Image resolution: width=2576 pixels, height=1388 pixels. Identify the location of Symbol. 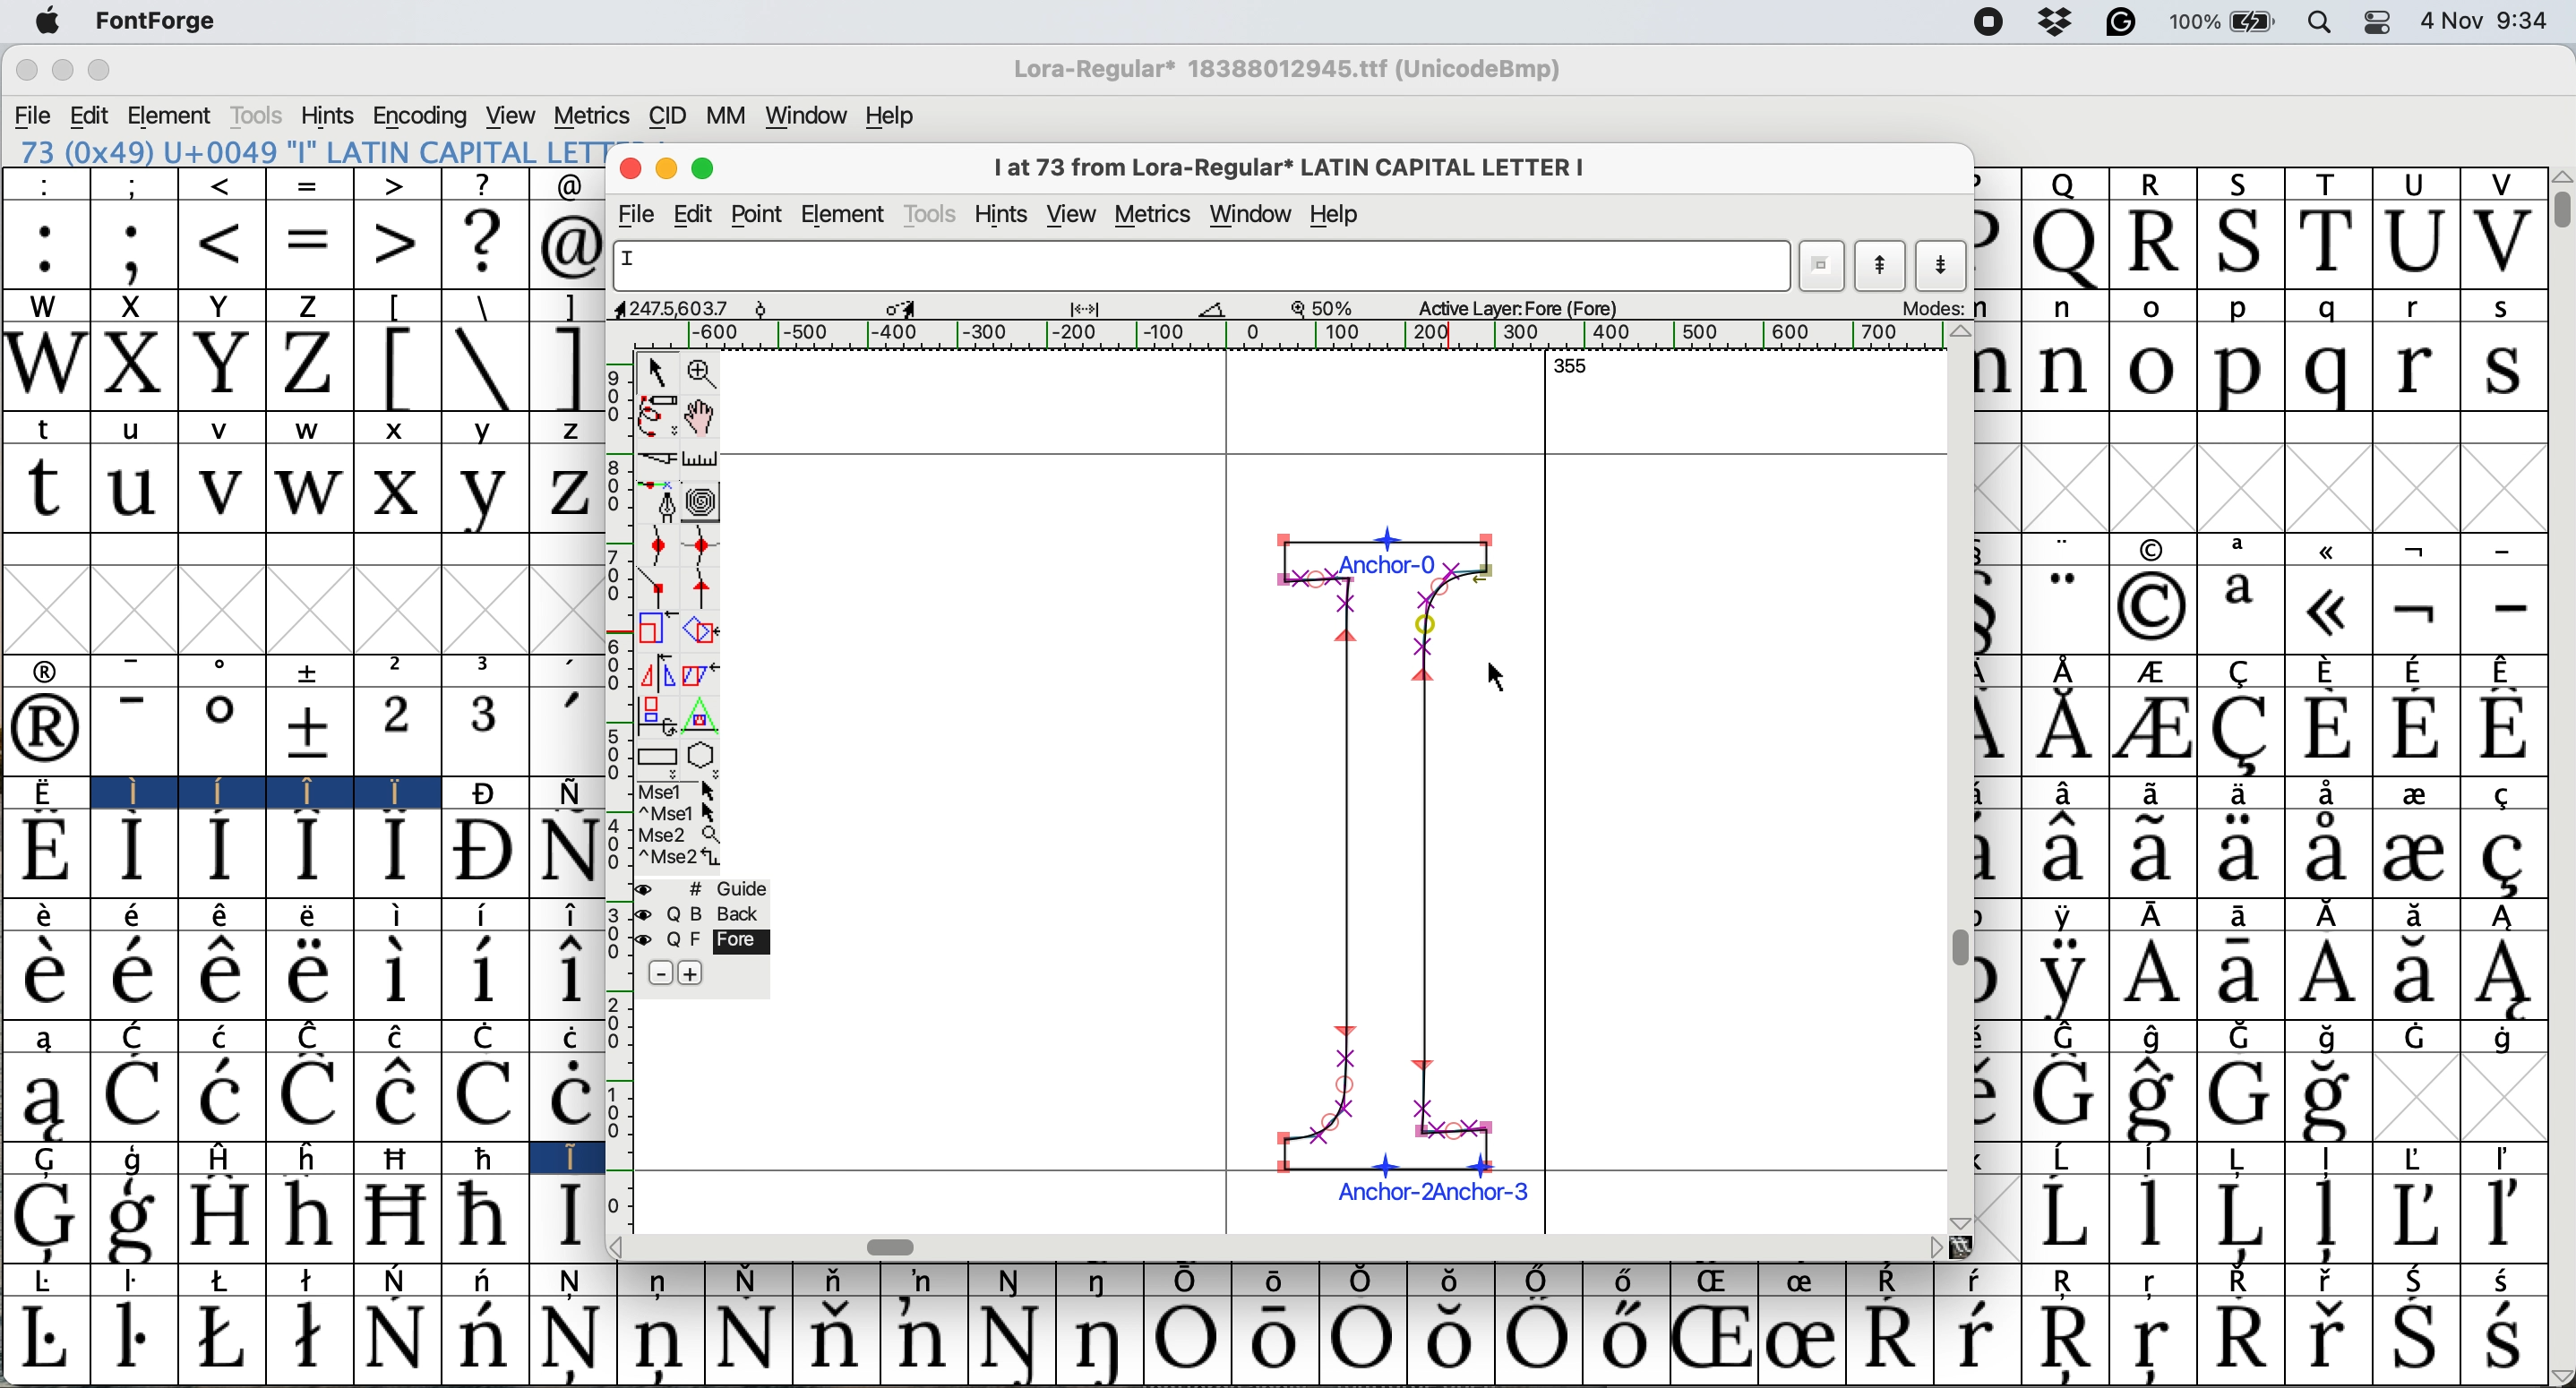
(49, 1341).